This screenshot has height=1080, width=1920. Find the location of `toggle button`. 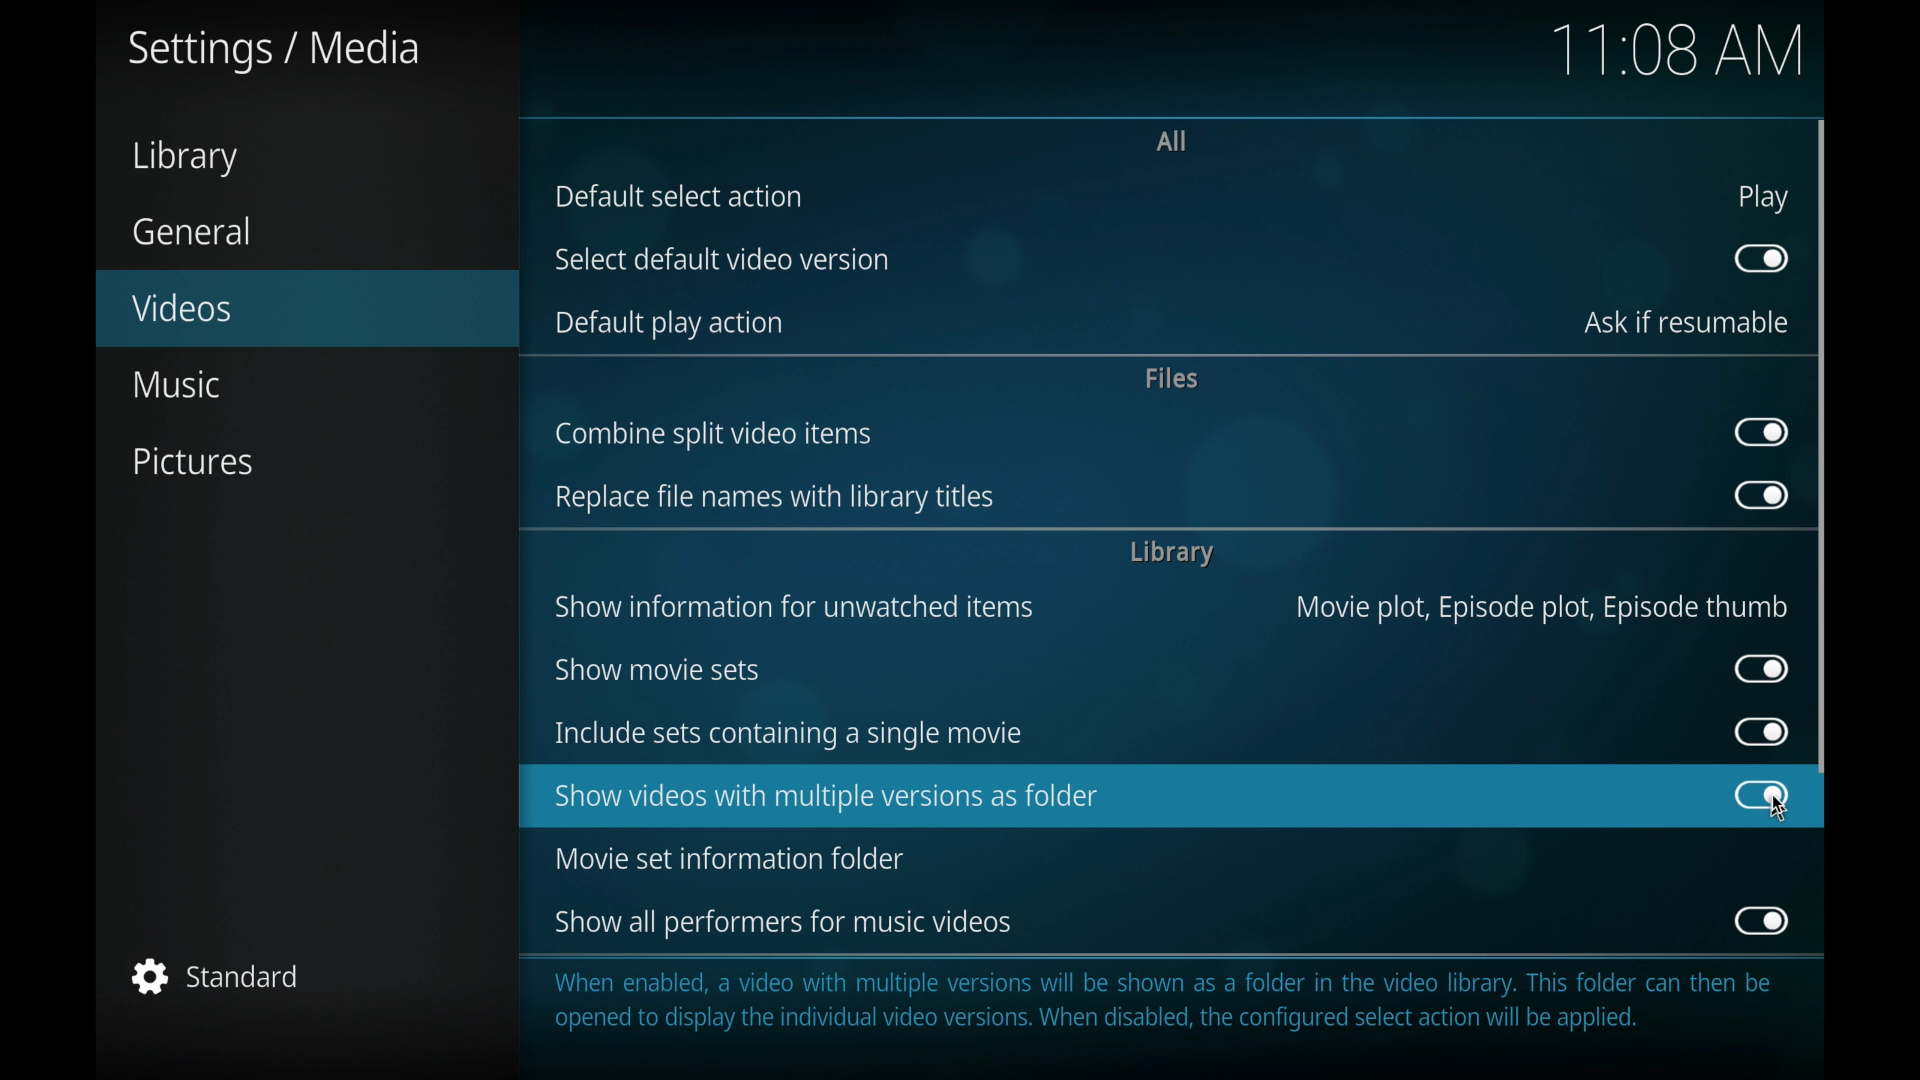

toggle button is located at coordinates (1762, 921).